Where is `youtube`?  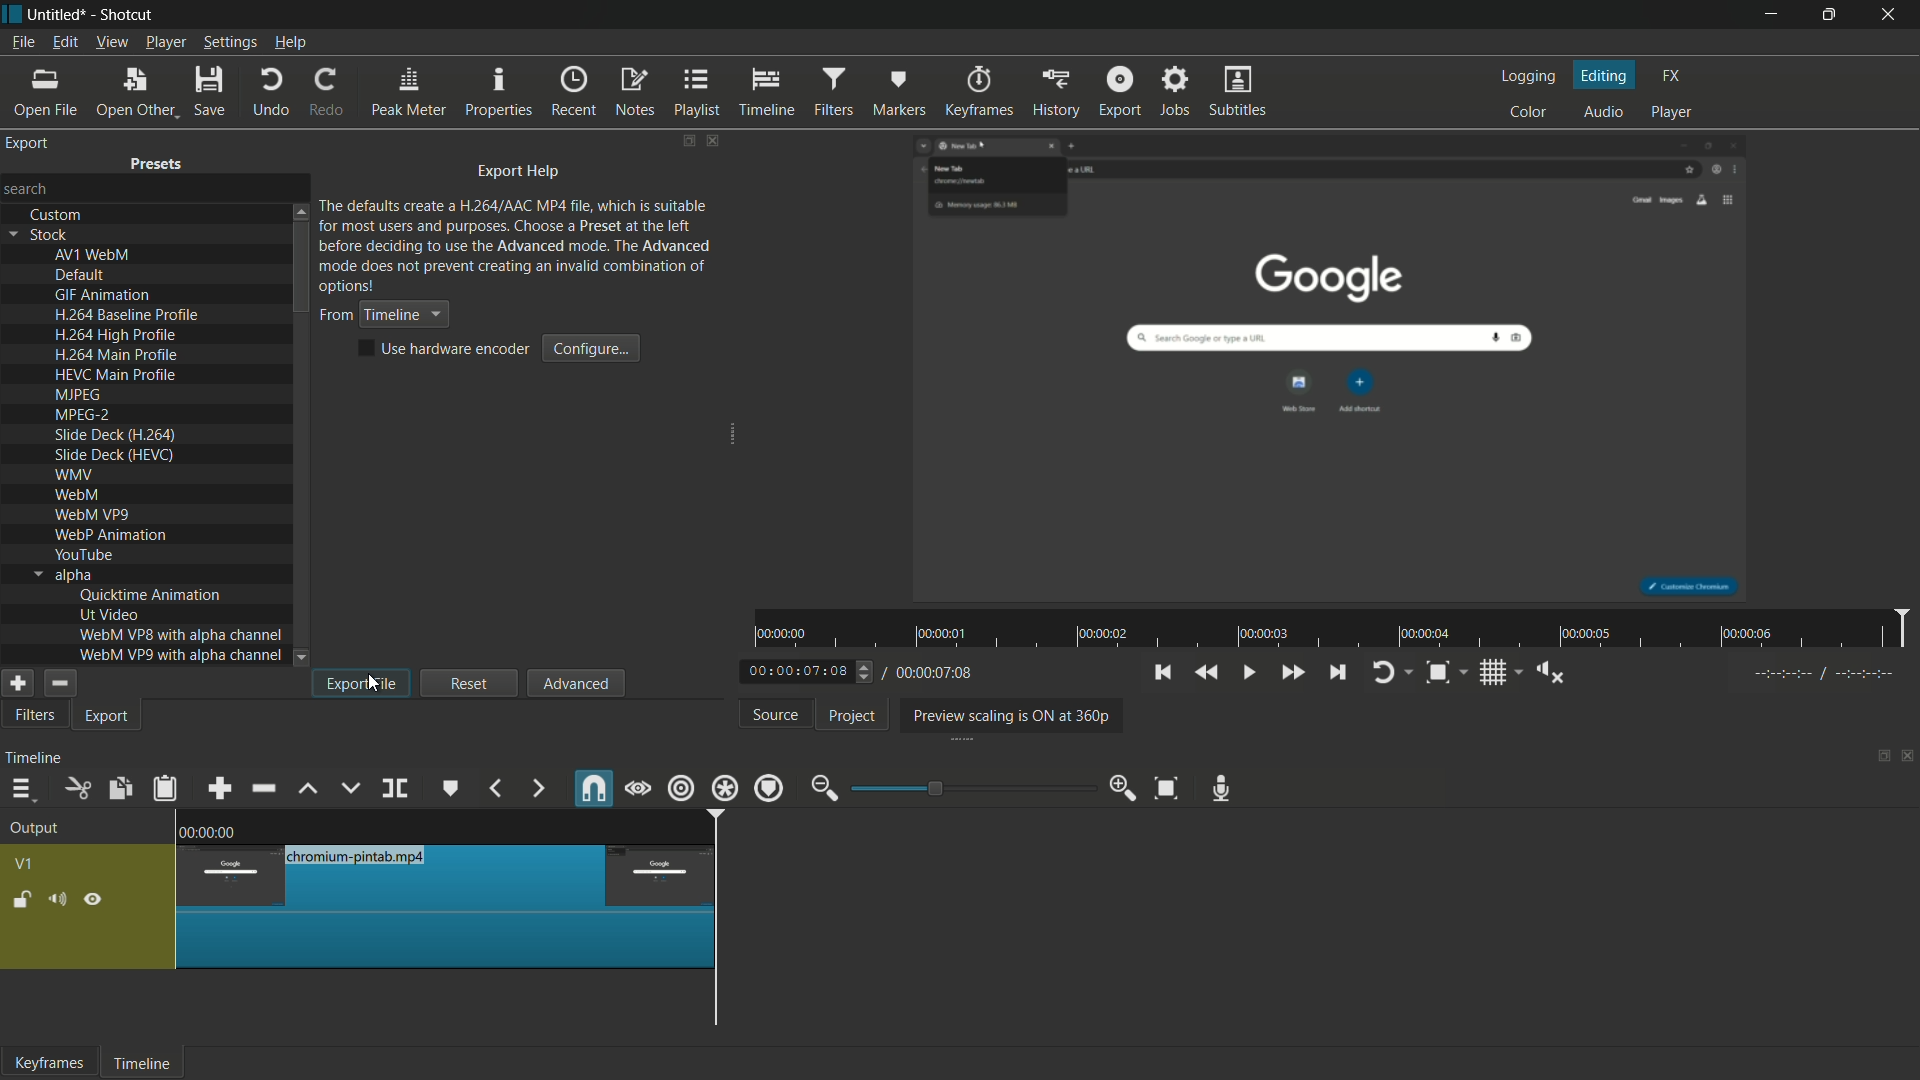
youtube is located at coordinates (85, 556).